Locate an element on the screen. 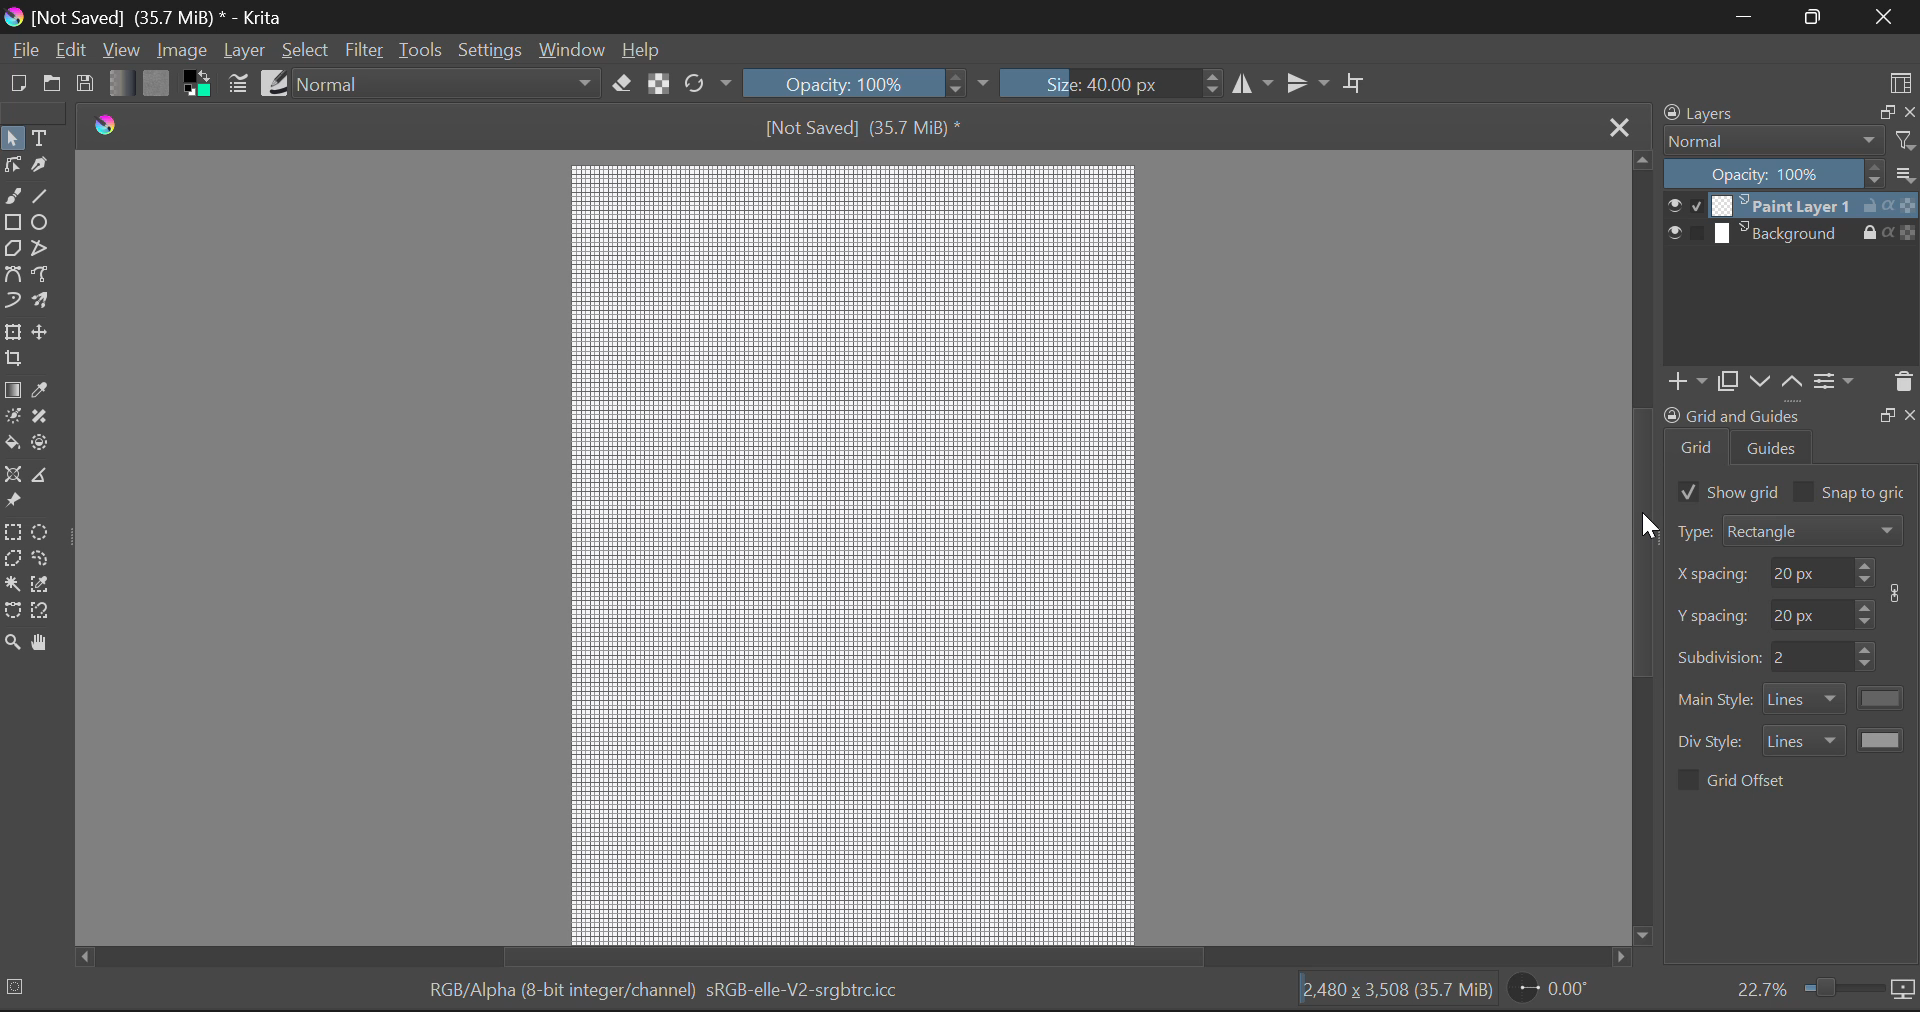 This screenshot has height=1012, width=1920. Rectangle is located at coordinates (13, 224).